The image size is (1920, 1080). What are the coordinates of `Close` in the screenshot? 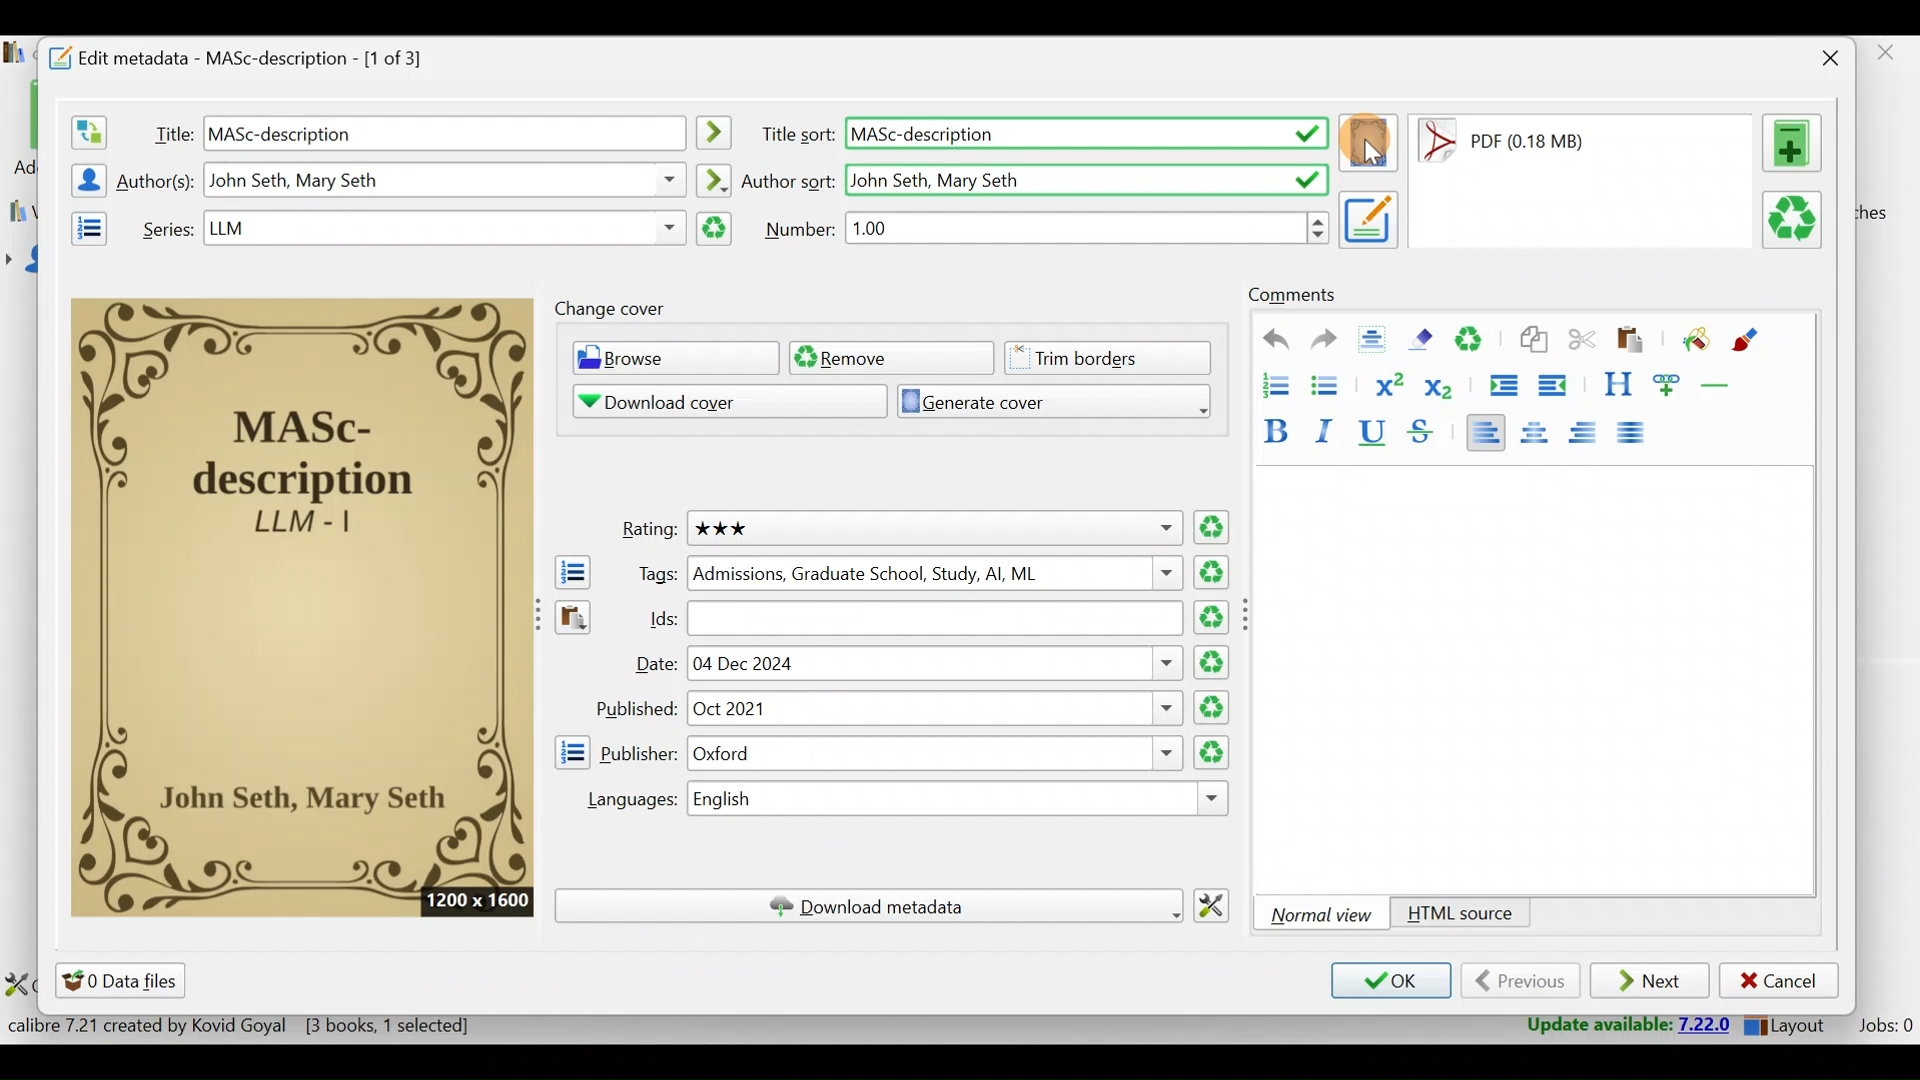 It's located at (1825, 58).